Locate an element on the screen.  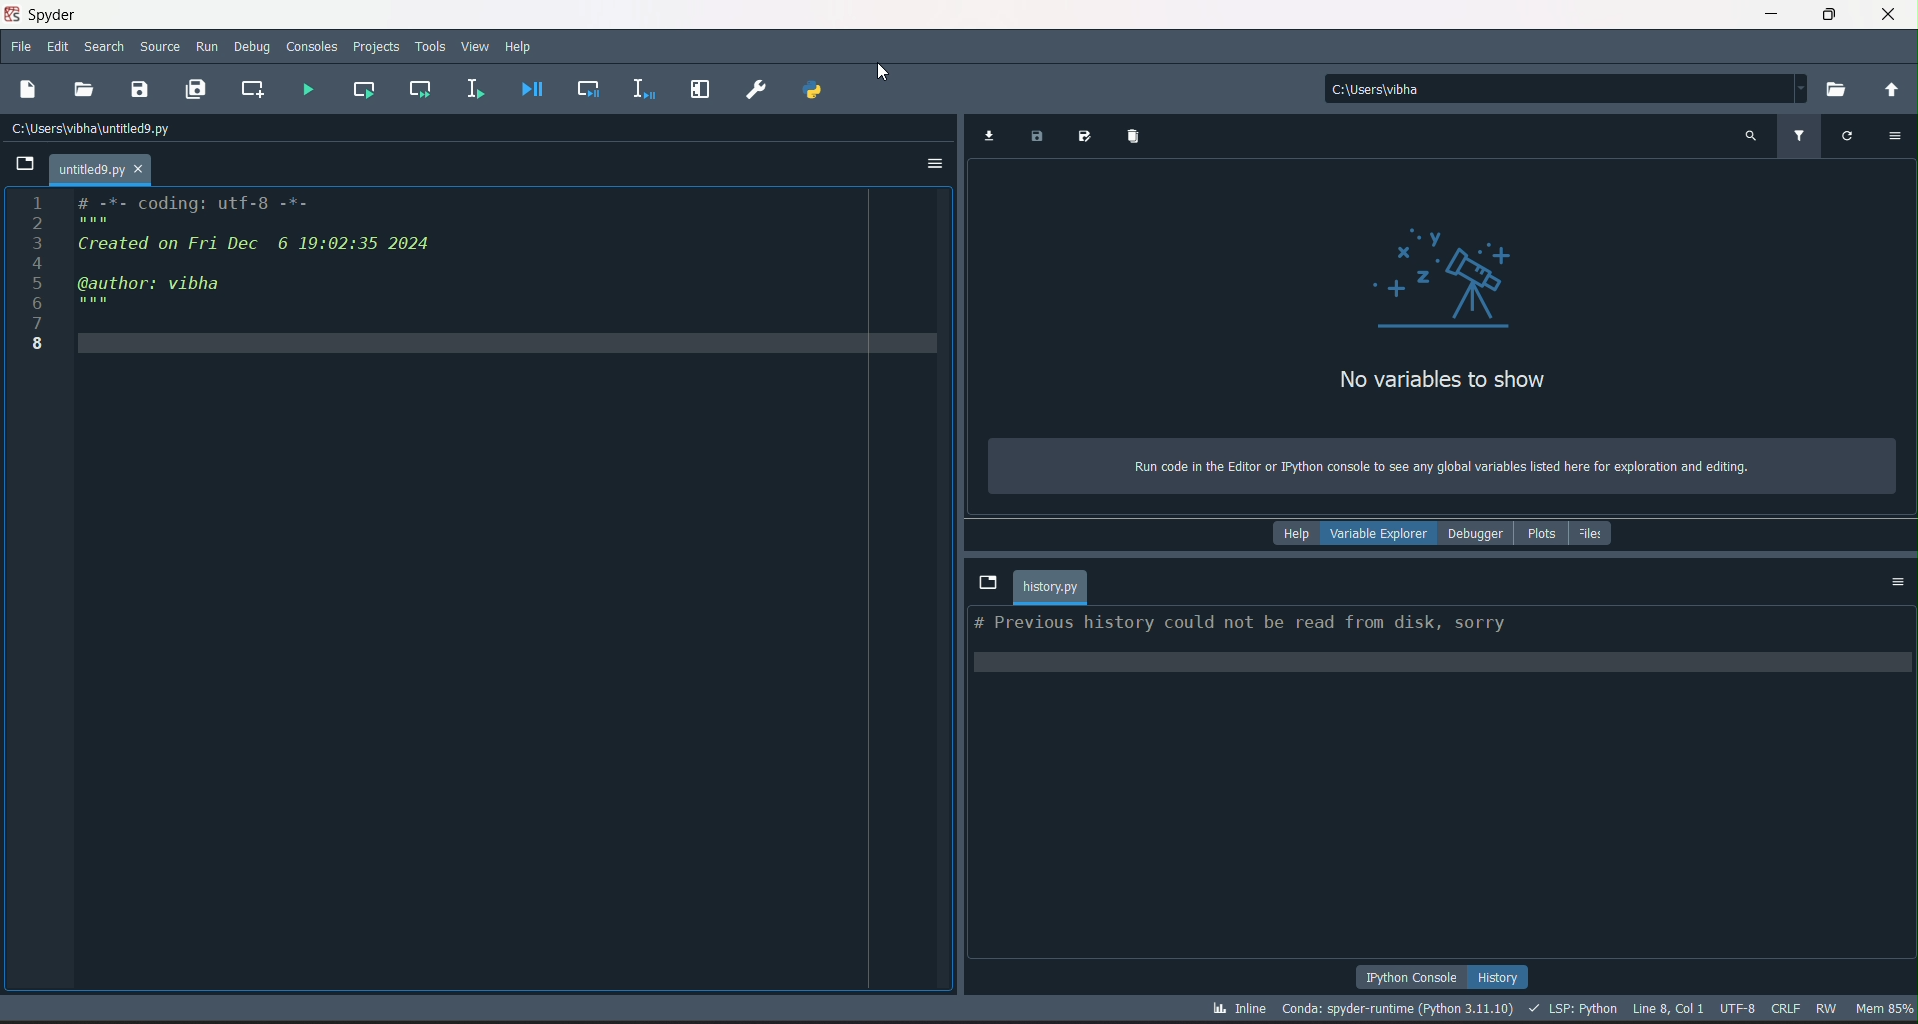
source is located at coordinates (161, 47).